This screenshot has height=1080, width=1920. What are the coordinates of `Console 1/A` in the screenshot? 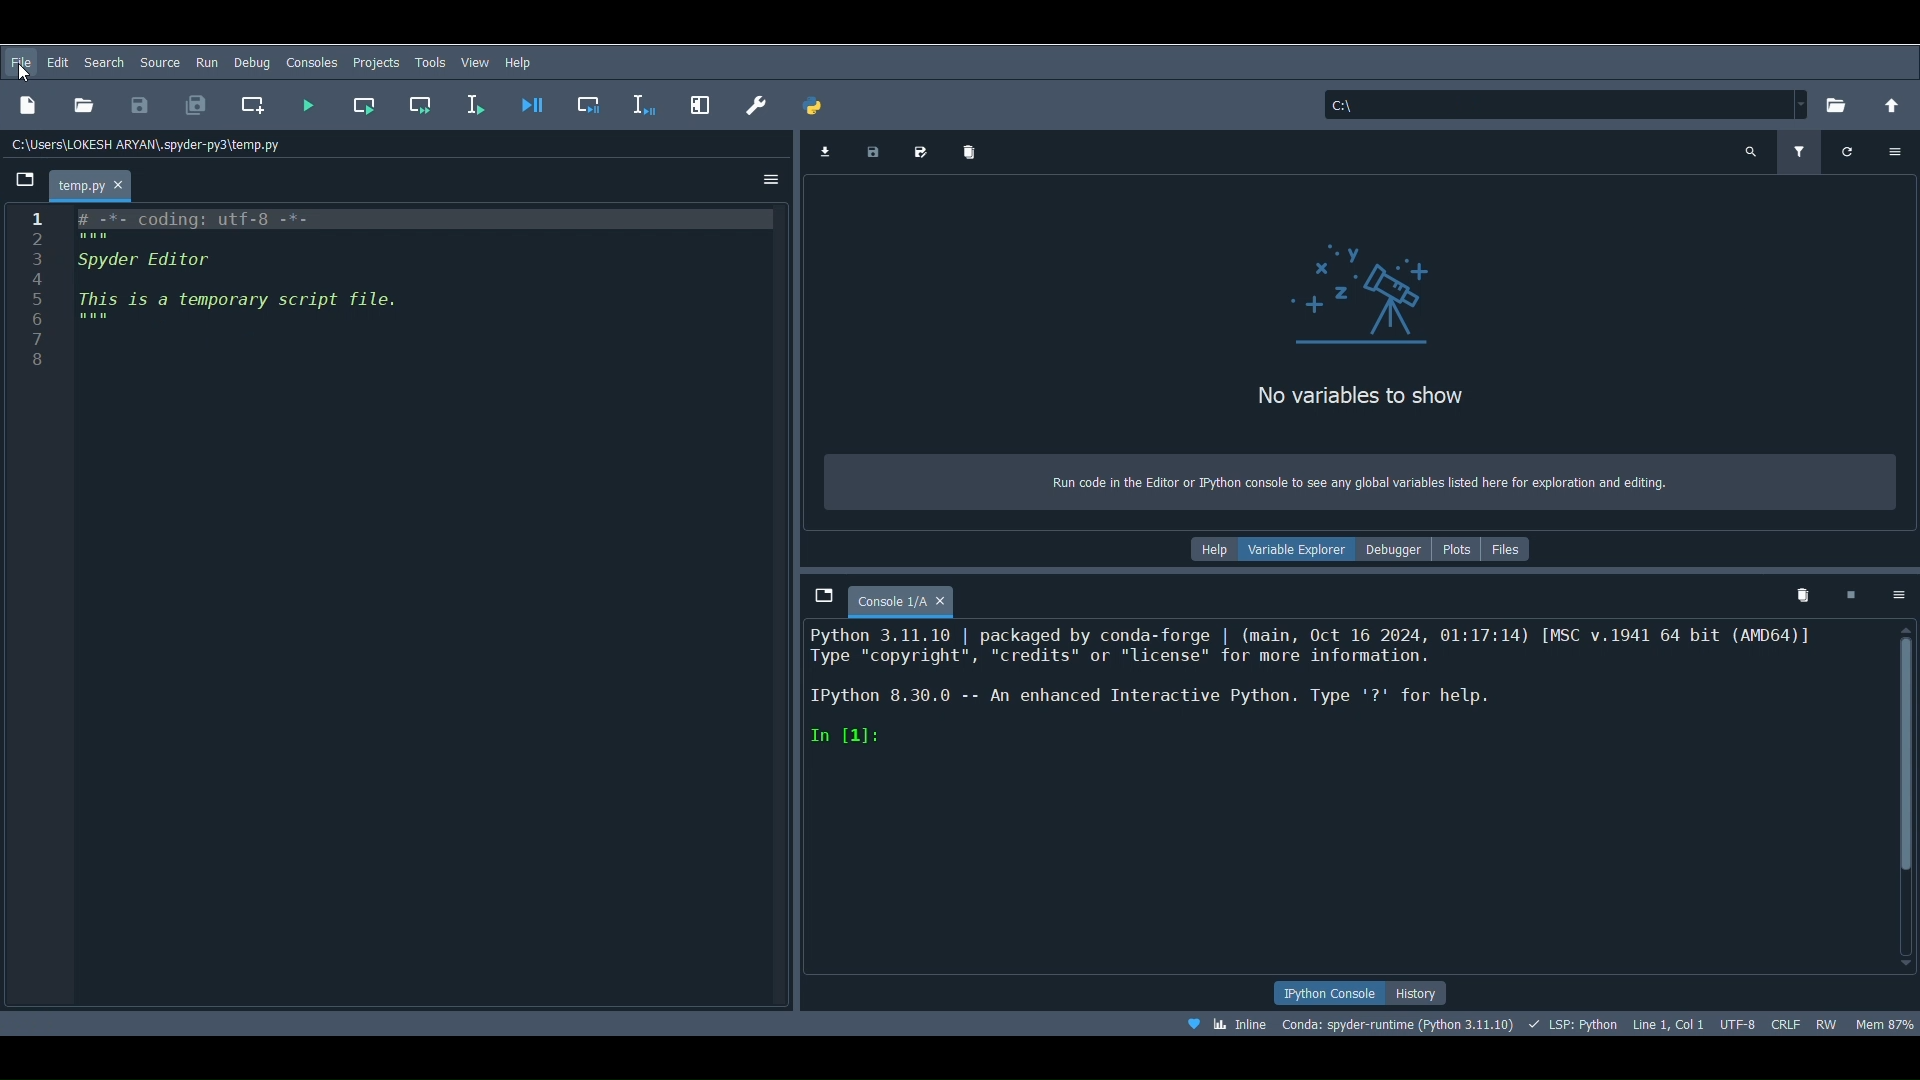 It's located at (922, 599).